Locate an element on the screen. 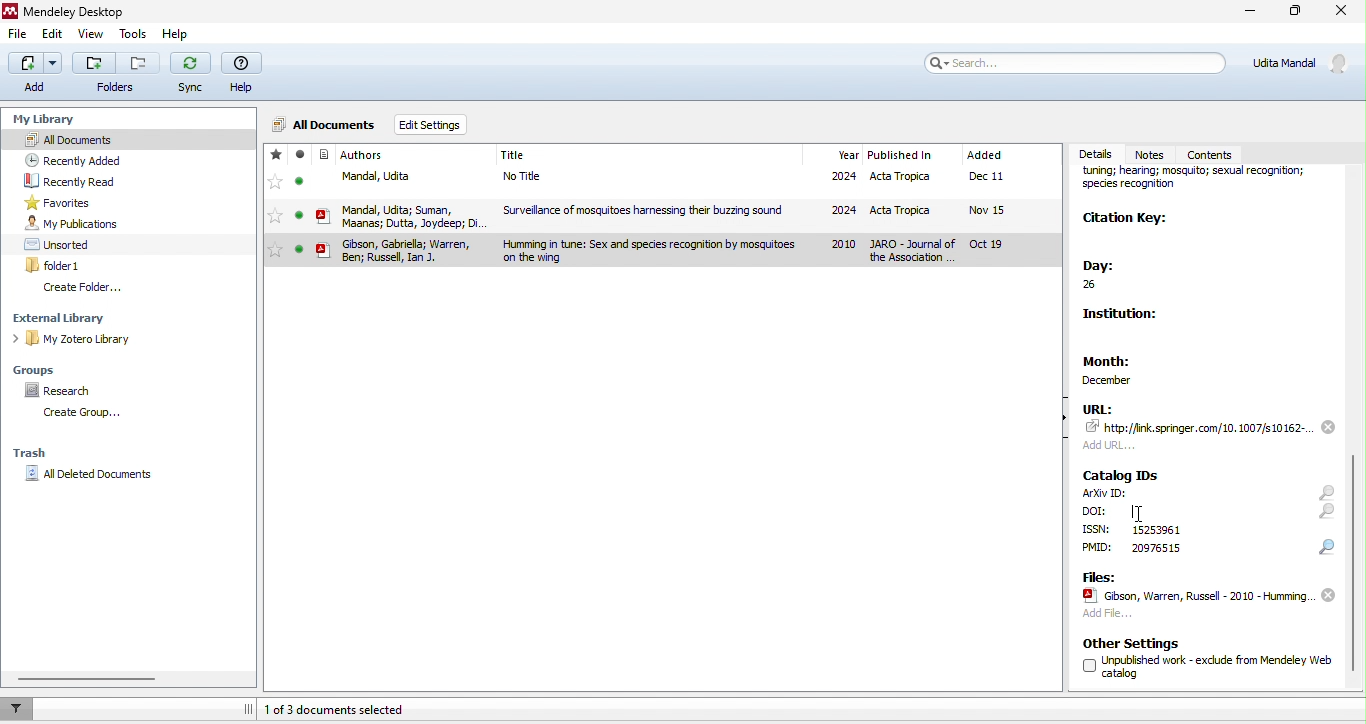  close is located at coordinates (1340, 14).